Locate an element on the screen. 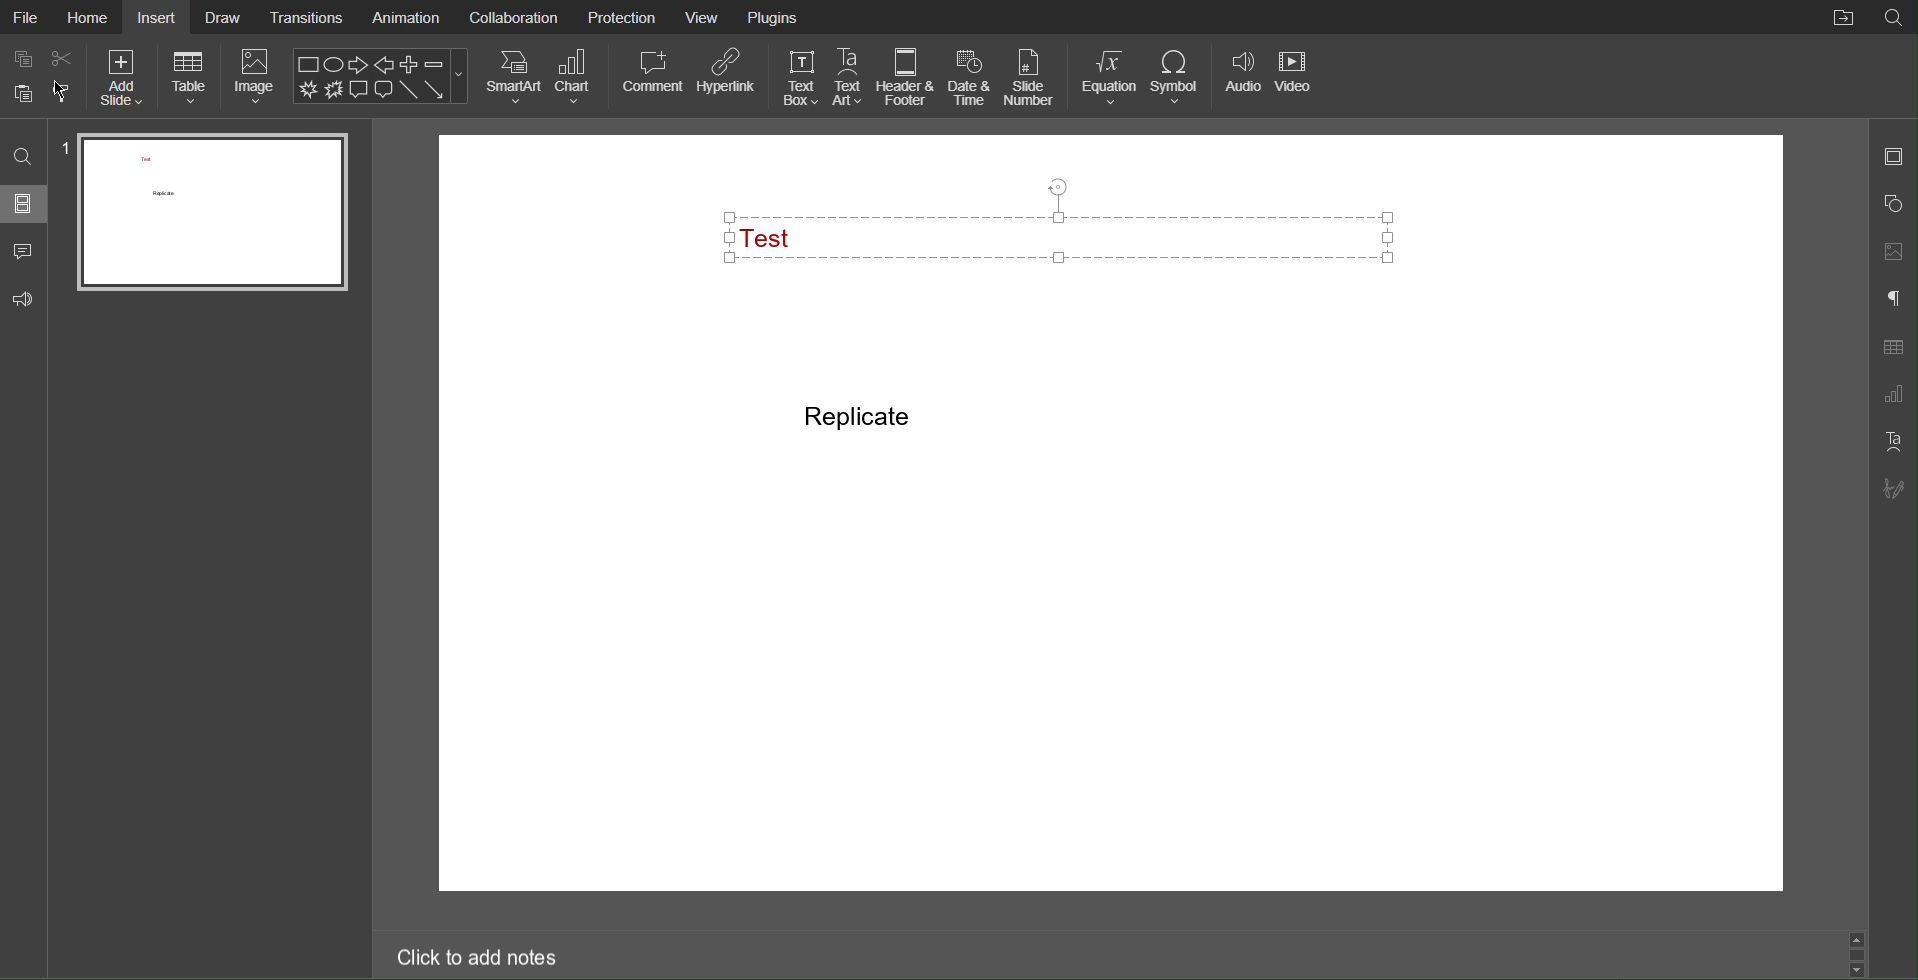 This screenshot has height=980, width=1918. Slides is located at coordinates (26, 206).